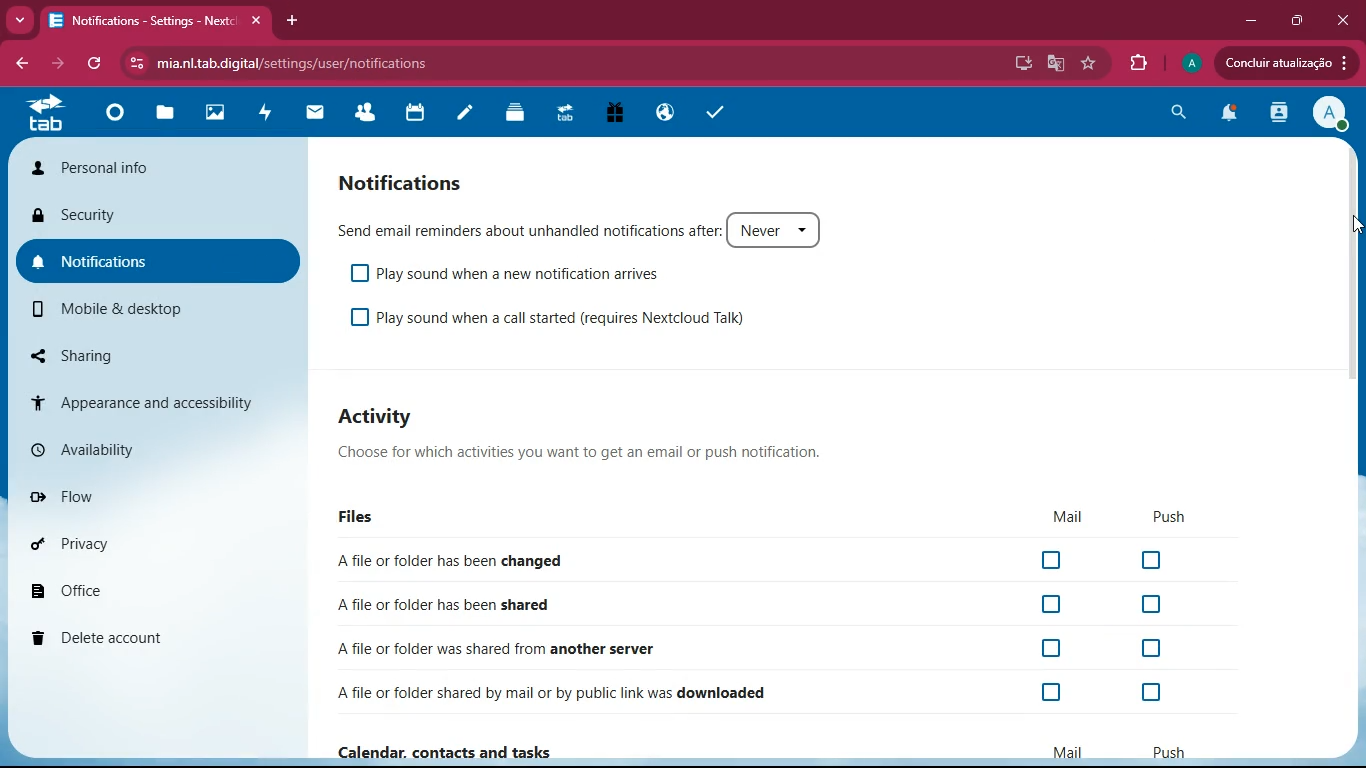 The image size is (1366, 768). Describe the element at coordinates (1145, 692) in the screenshot. I see `off` at that location.